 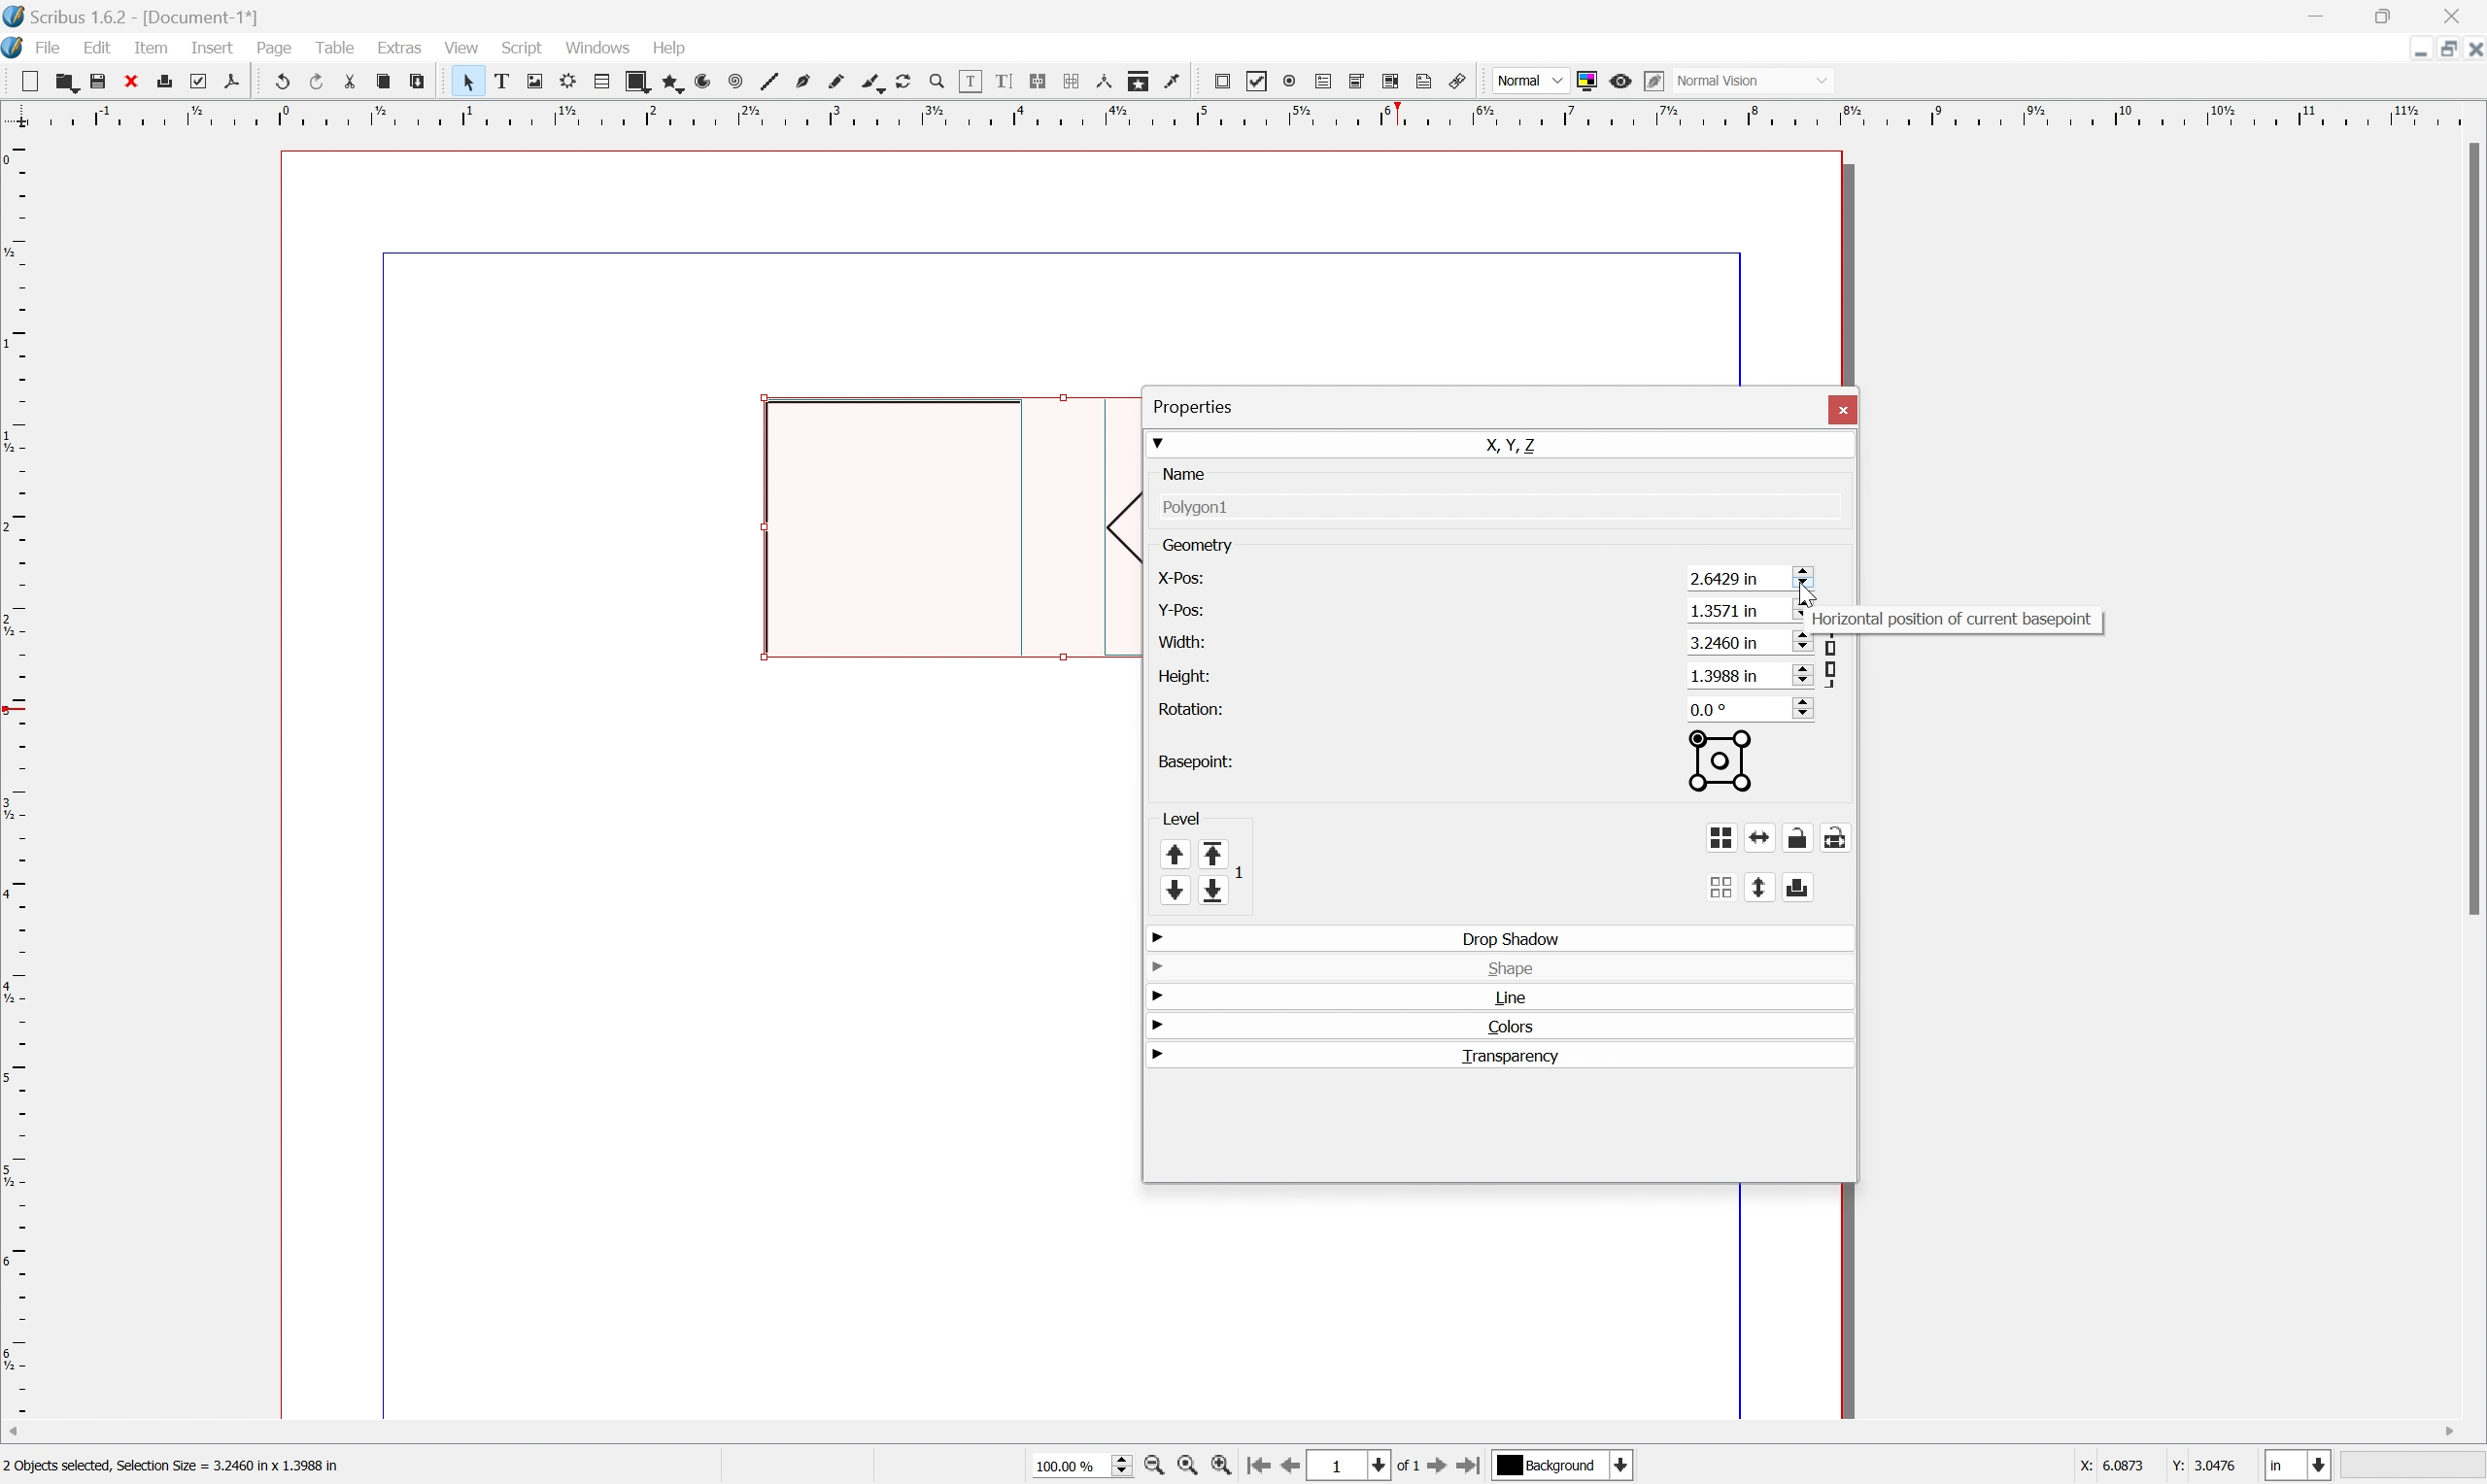 I want to click on PDF list box, so click(x=1387, y=80).